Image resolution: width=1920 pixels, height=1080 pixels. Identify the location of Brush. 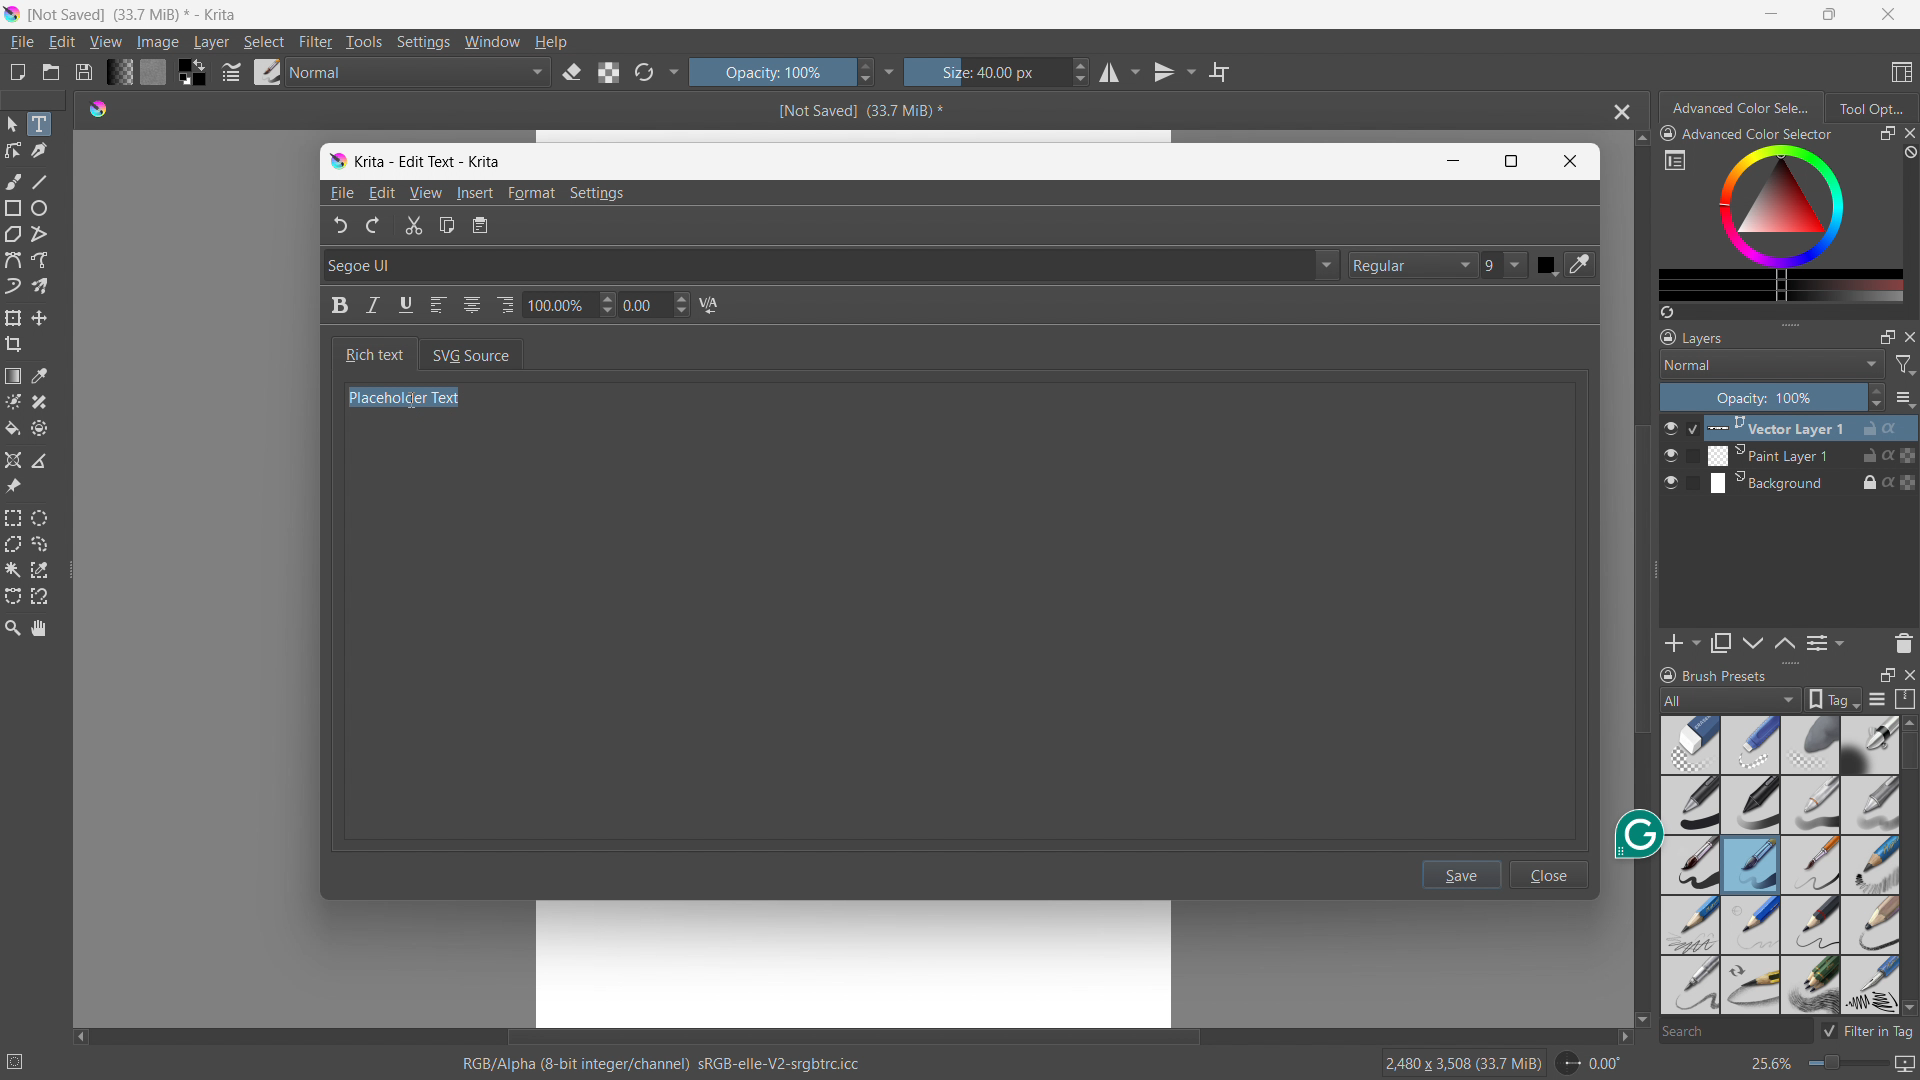
(1690, 863).